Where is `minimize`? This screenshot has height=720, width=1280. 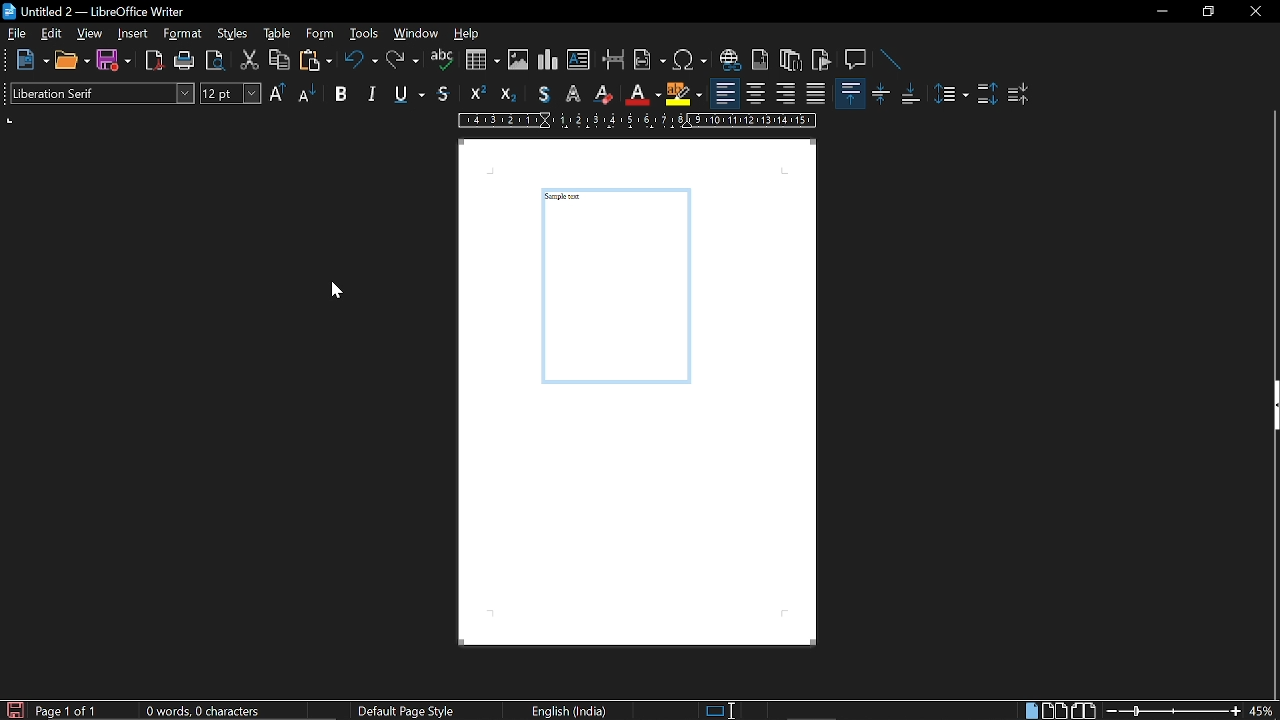
minimize is located at coordinates (1162, 12).